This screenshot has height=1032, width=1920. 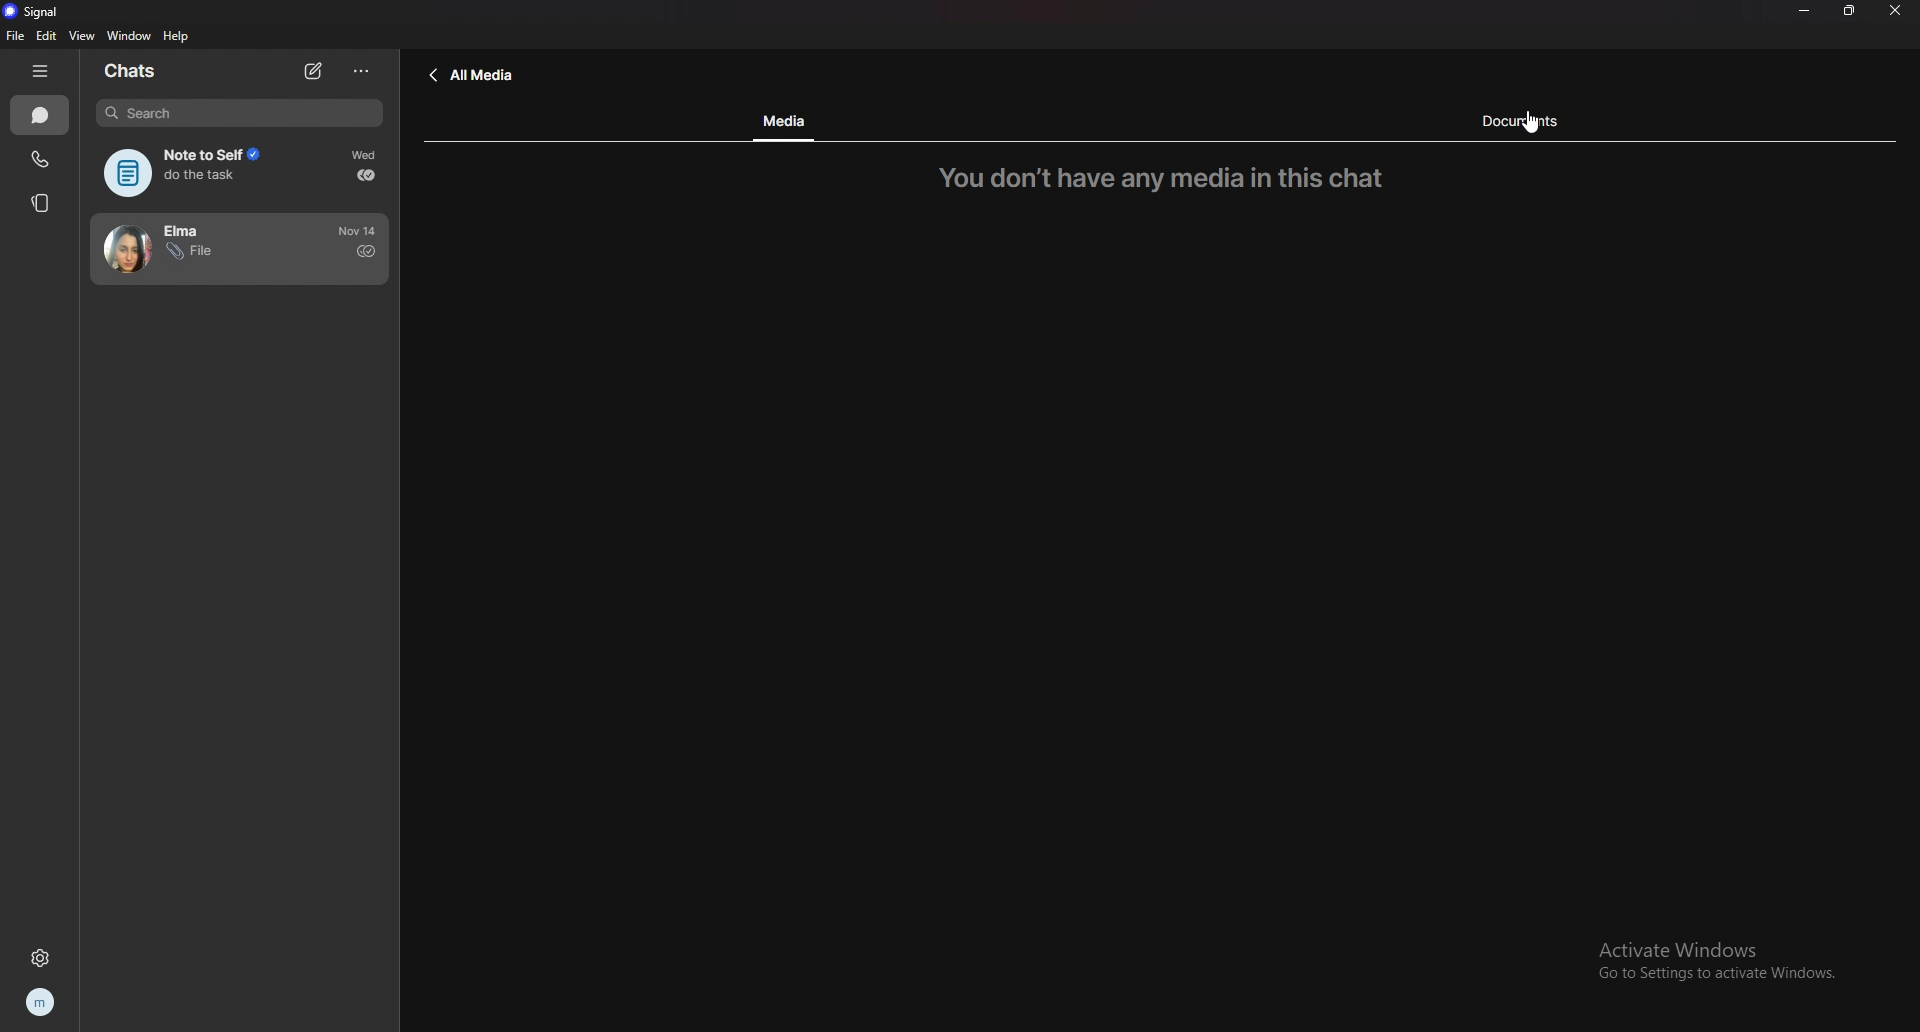 What do you see at coordinates (360, 230) in the screenshot?
I see `time` at bounding box center [360, 230].